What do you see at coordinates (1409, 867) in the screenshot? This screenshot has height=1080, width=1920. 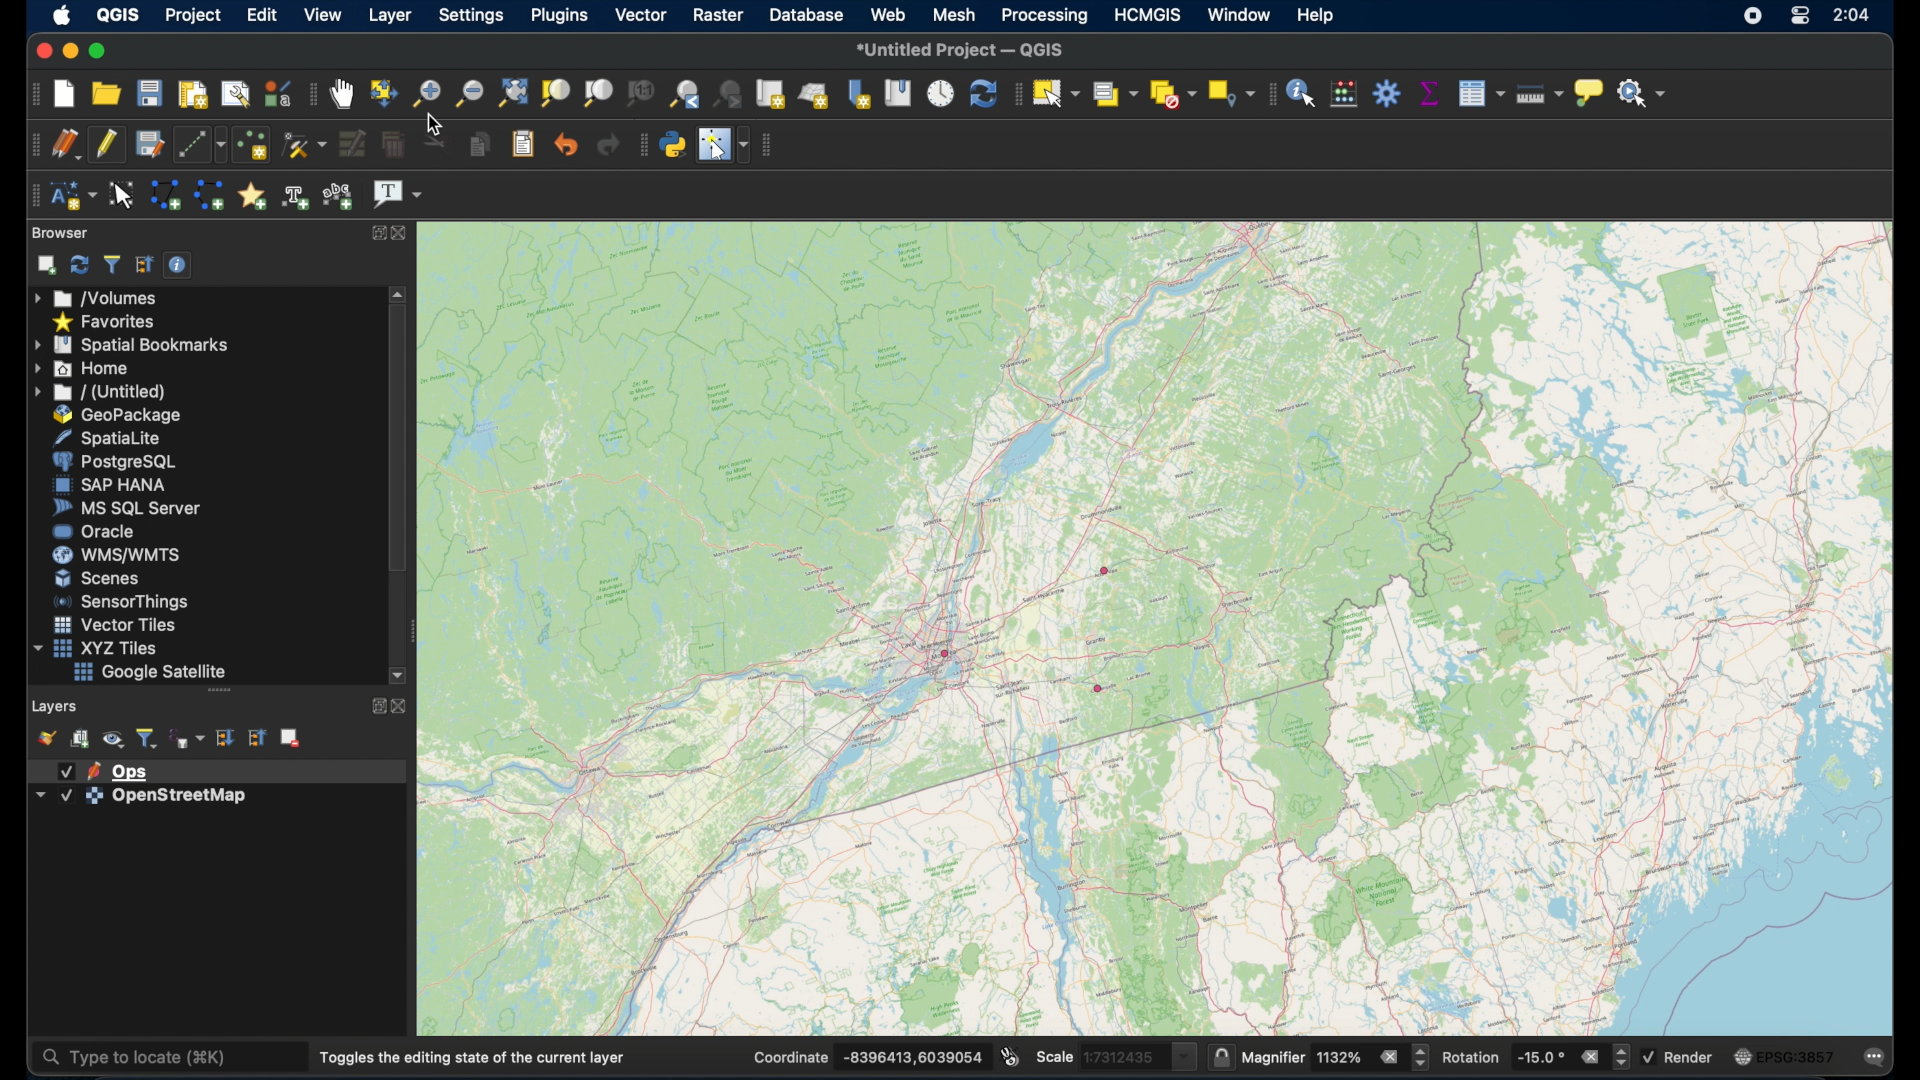 I see `open street map` at bounding box center [1409, 867].